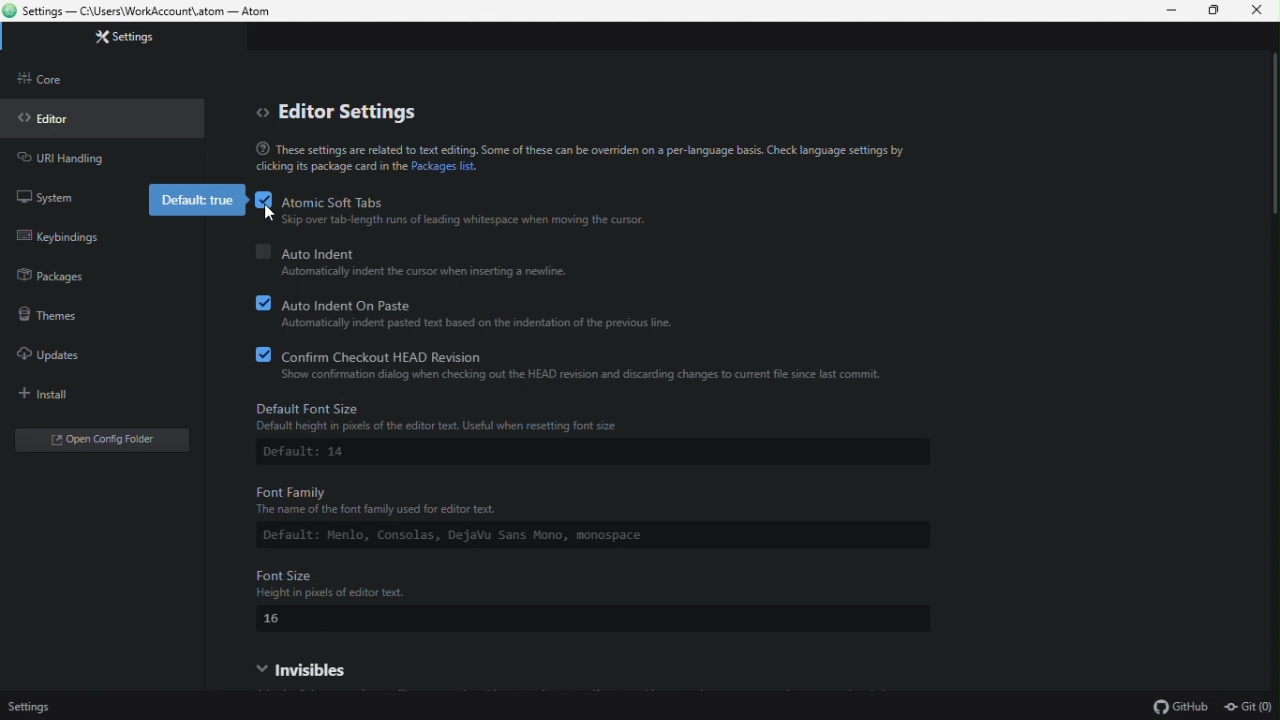  I want to click on Themes, so click(78, 310).